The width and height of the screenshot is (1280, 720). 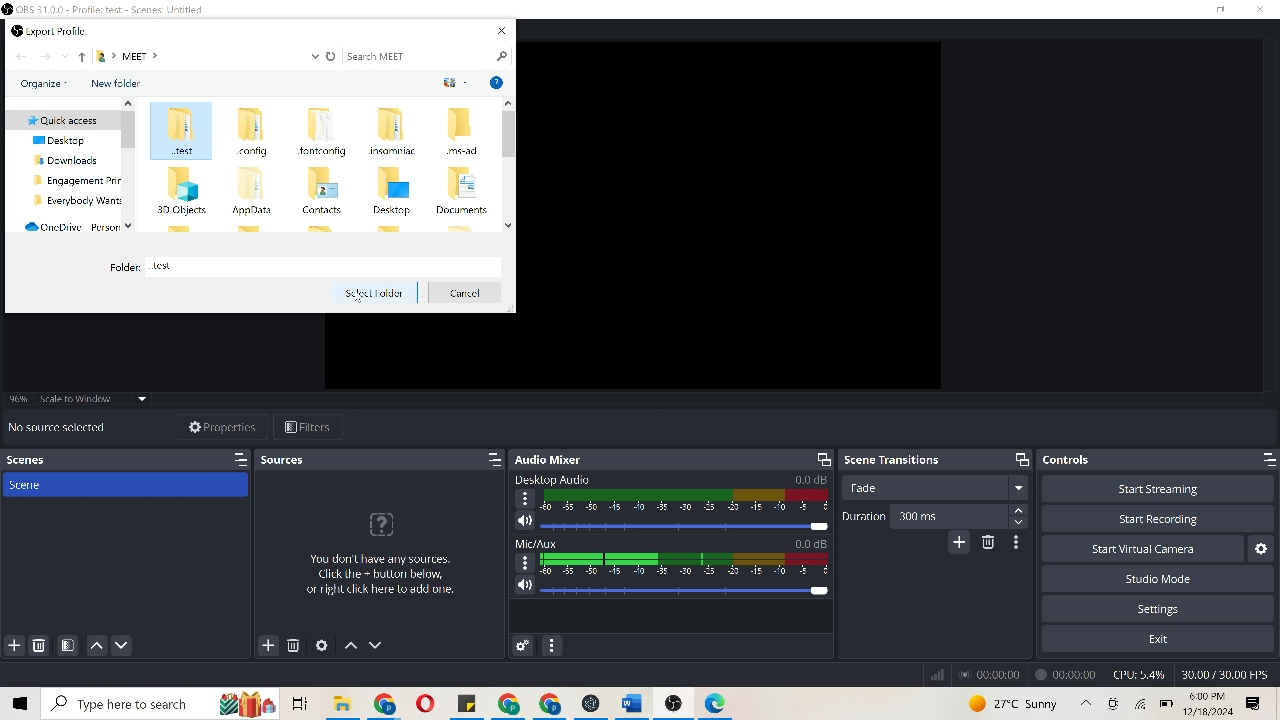 I want to click on move sources down, so click(x=380, y=642).